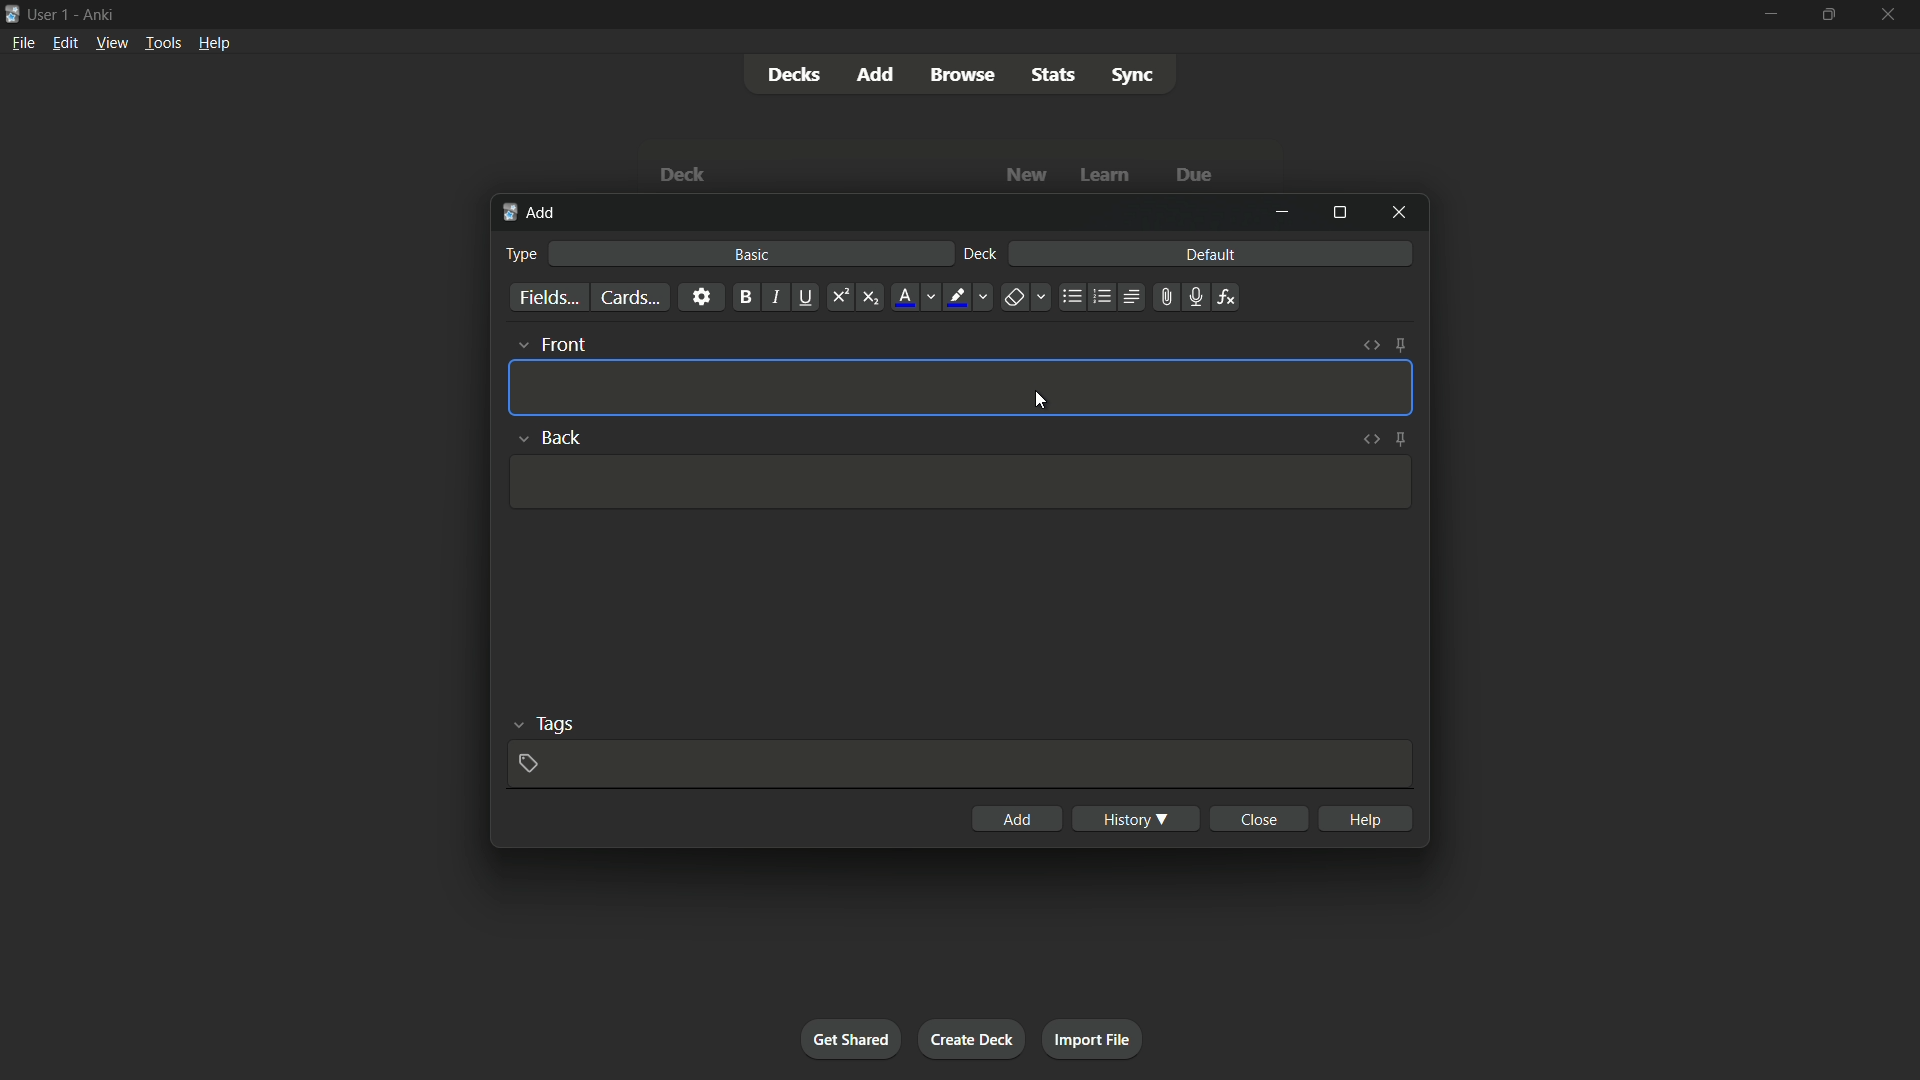 The image size is (1920, 1080). What do you see at coordinates (1136, 819) in the screenshot?
I see `history` at bounding box center [1136, 819].